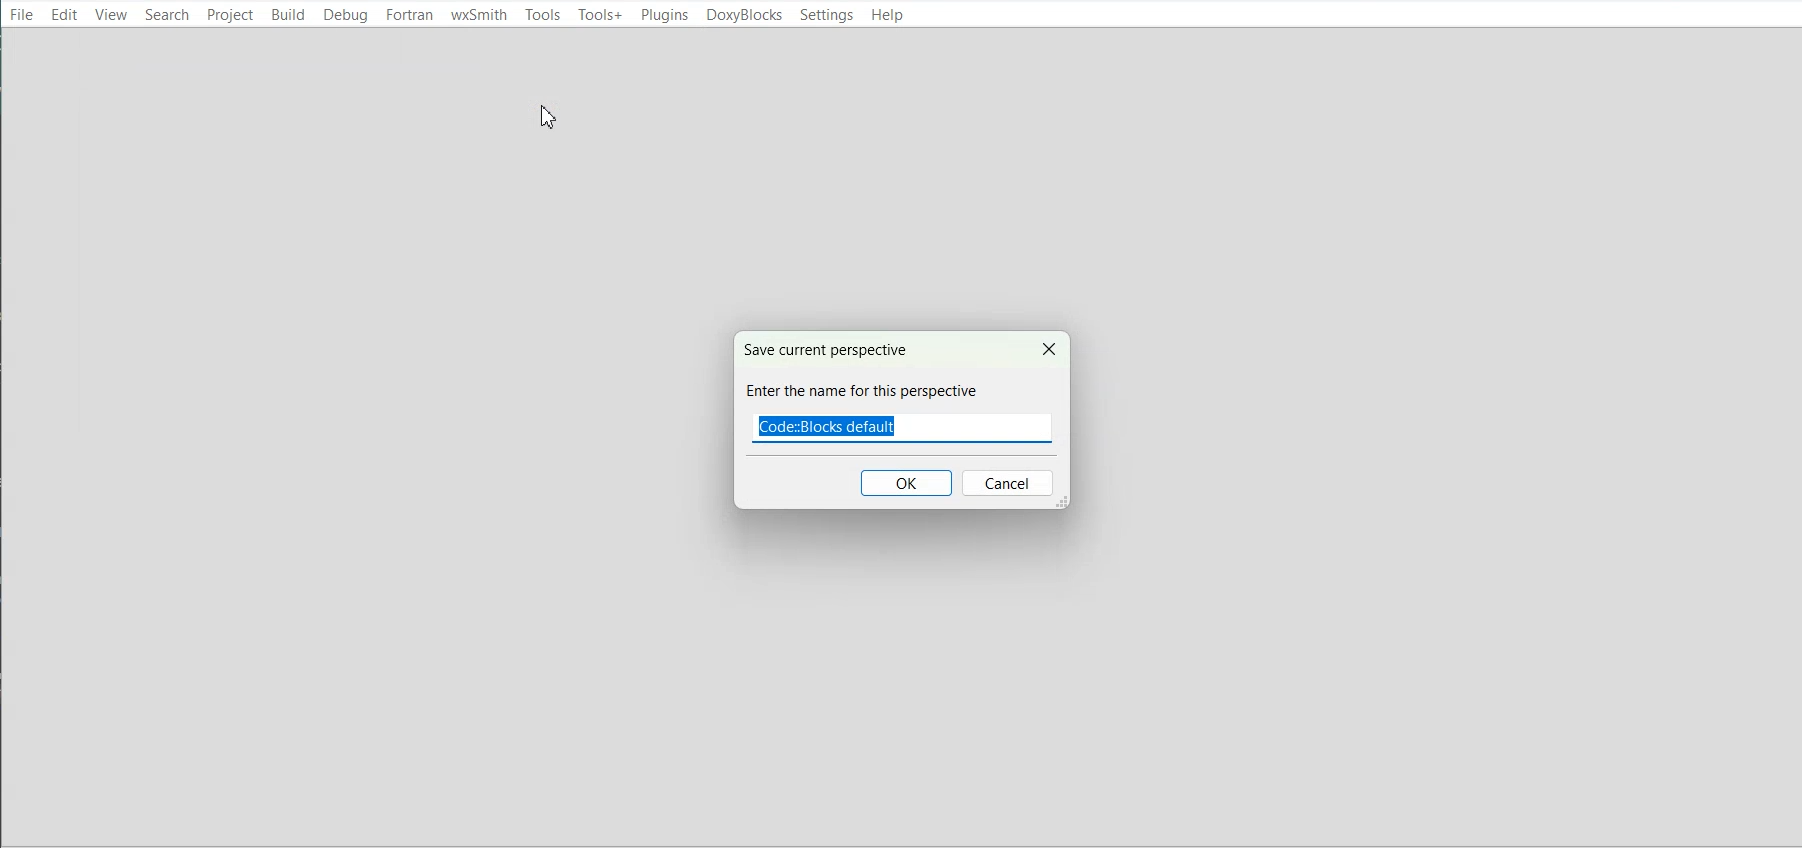  I want to click on Project, so click(229, 14).